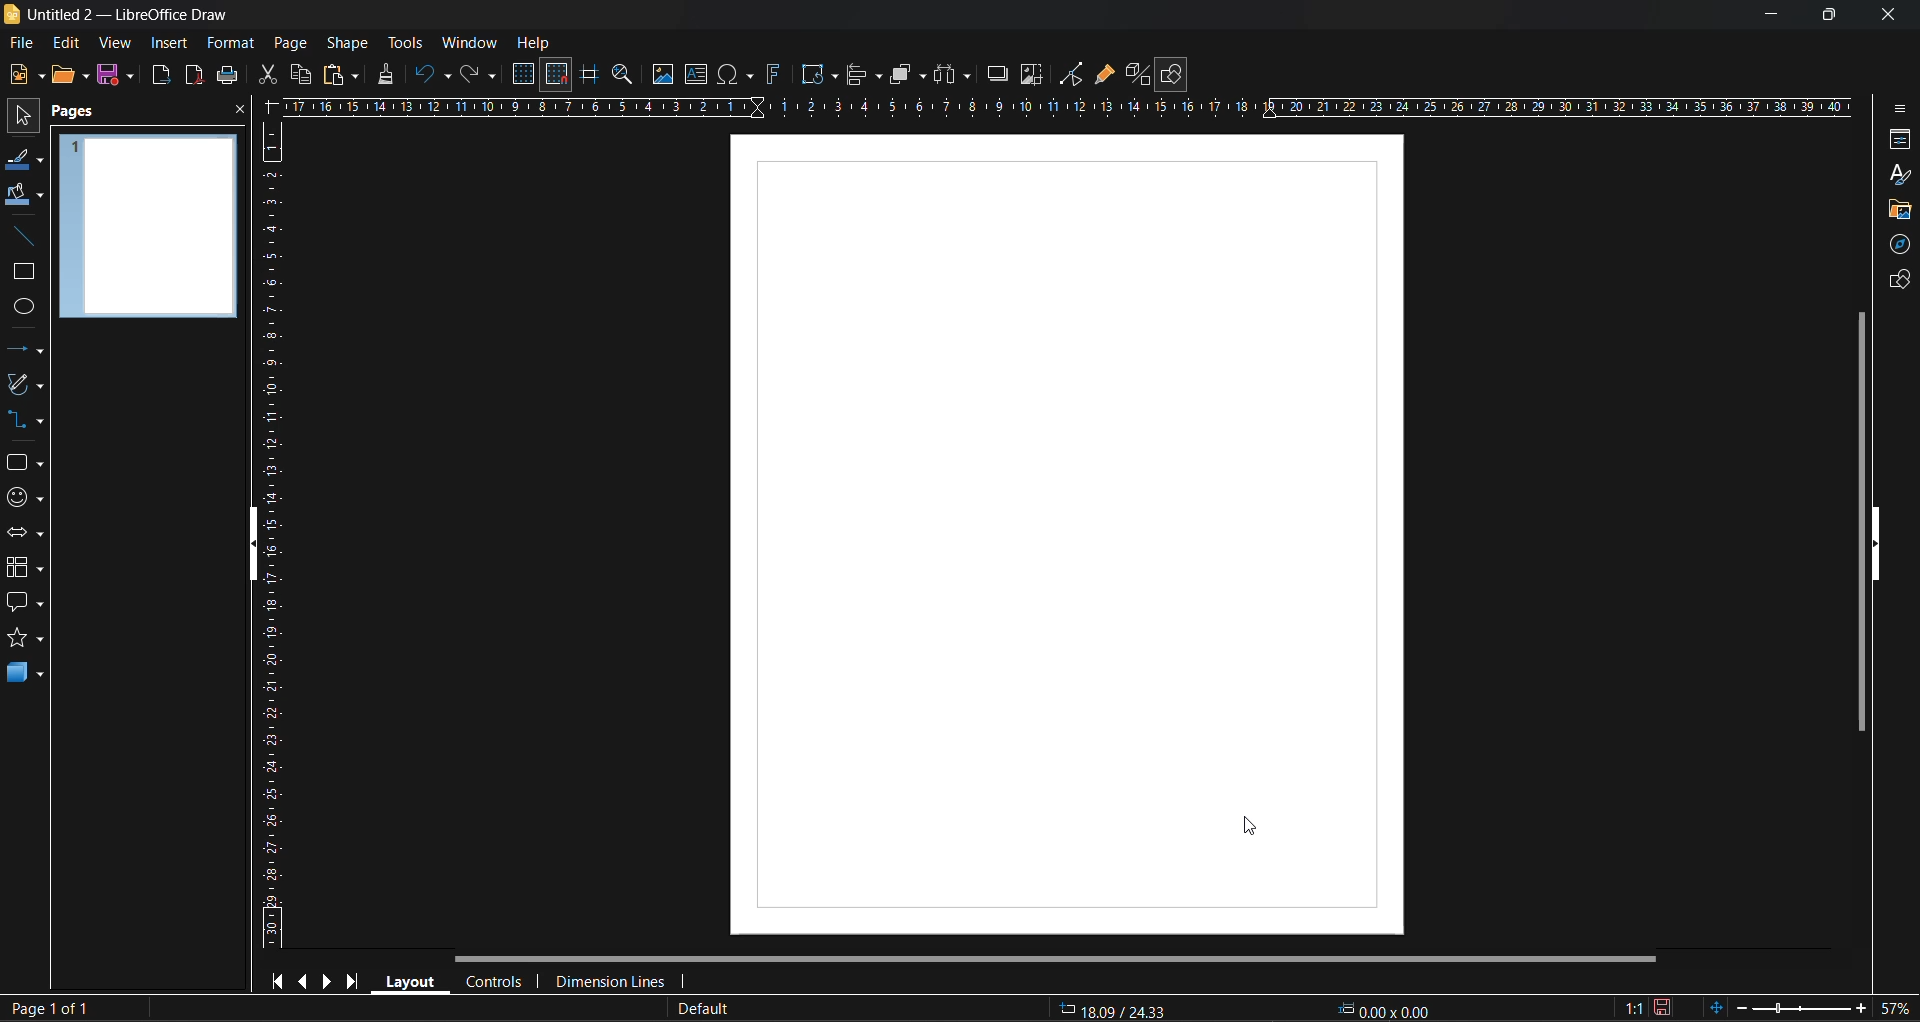 The width and height of the screenshot is (1920, 1022). What do you see at coordinates (1894, 1009) in the screenshot?
I see `zoom factor` at bounding box center [1894, 1009].